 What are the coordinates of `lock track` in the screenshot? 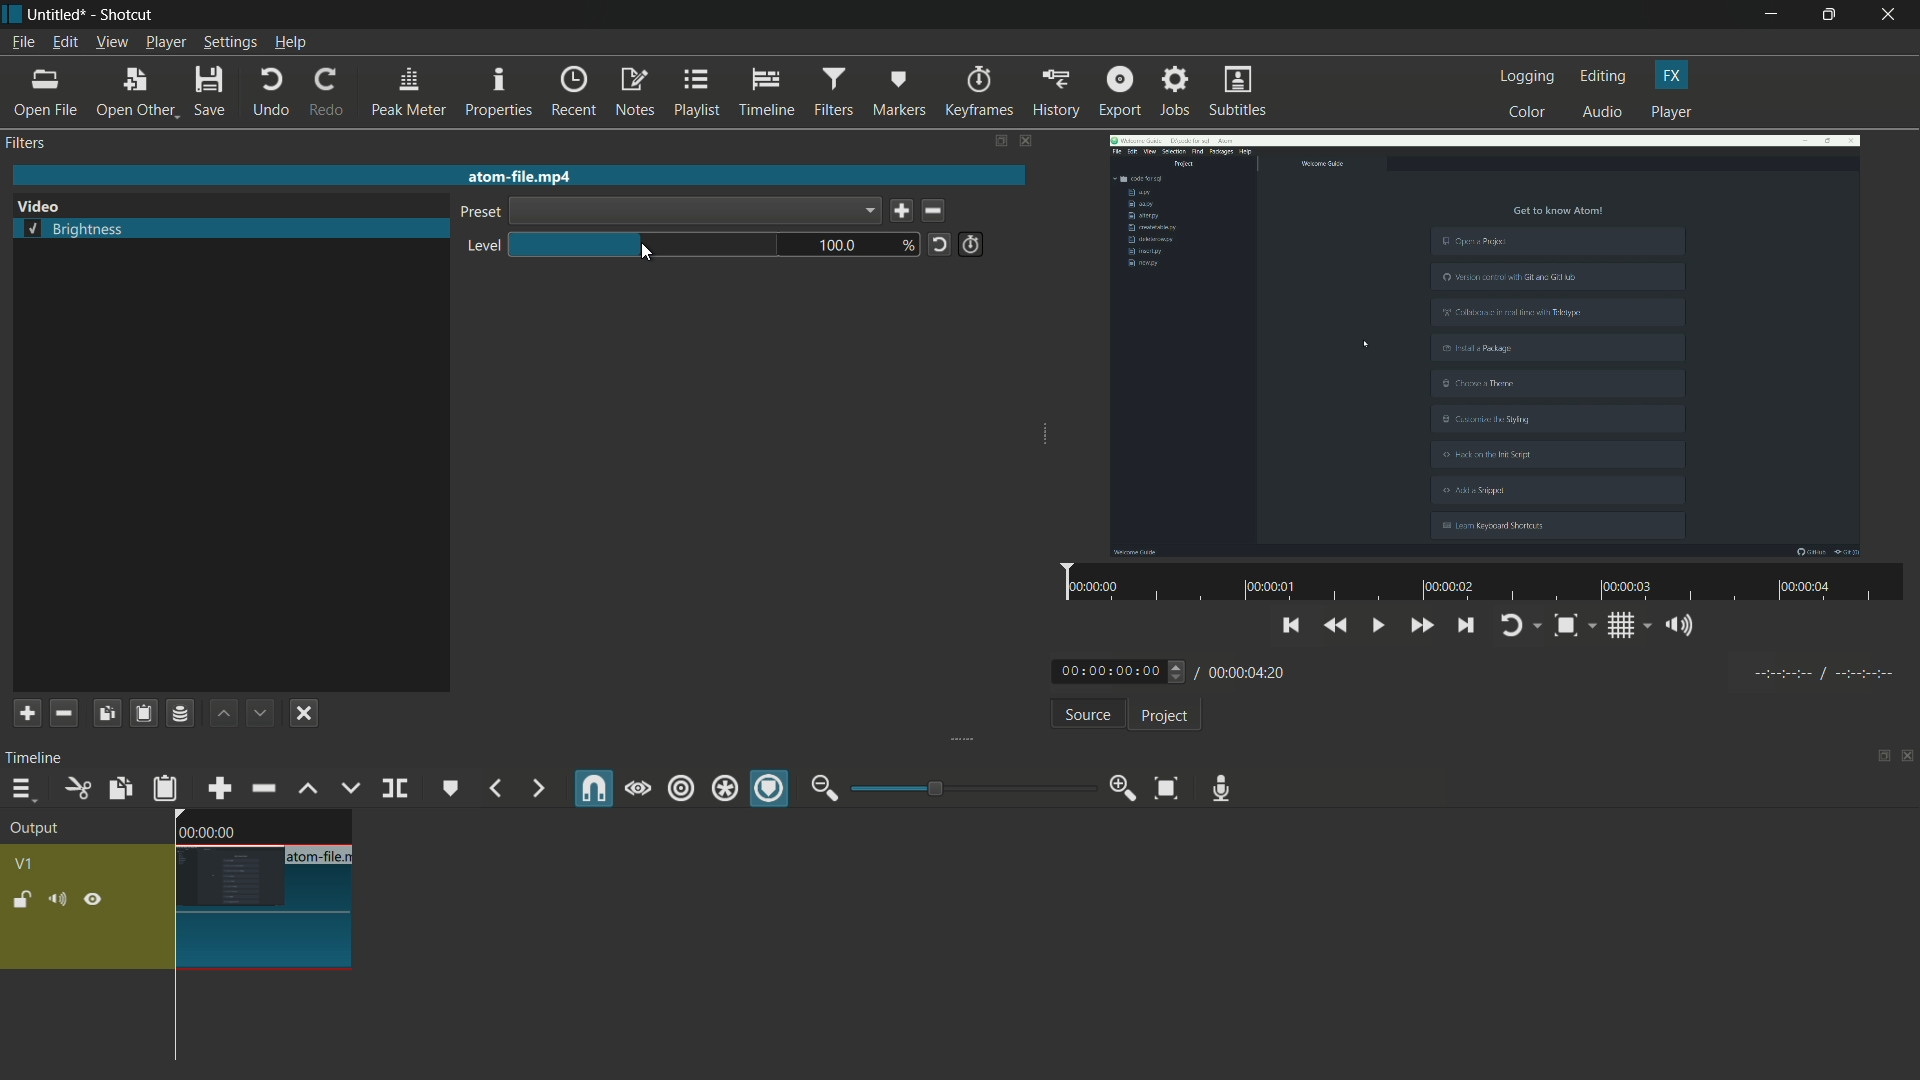 It's located at (25, 900).